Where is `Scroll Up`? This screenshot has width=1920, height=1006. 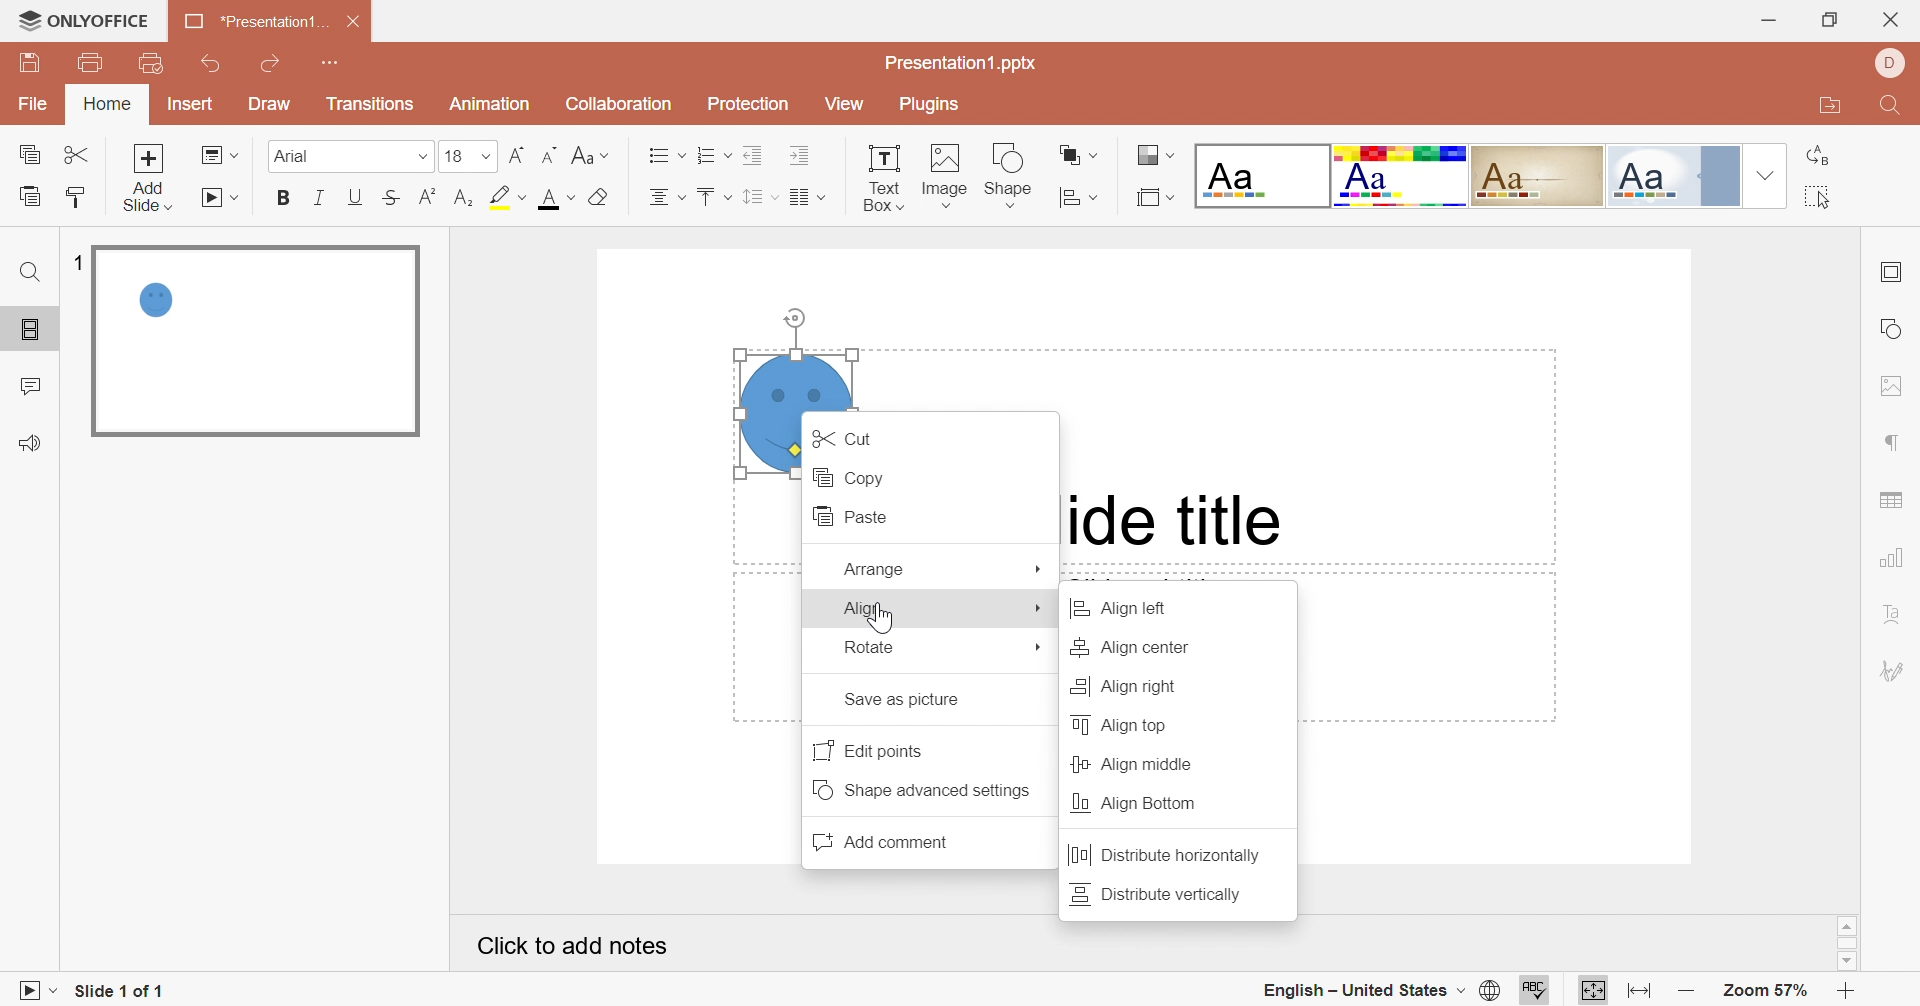 Scroll Up is located at coordinates (1847, 925).